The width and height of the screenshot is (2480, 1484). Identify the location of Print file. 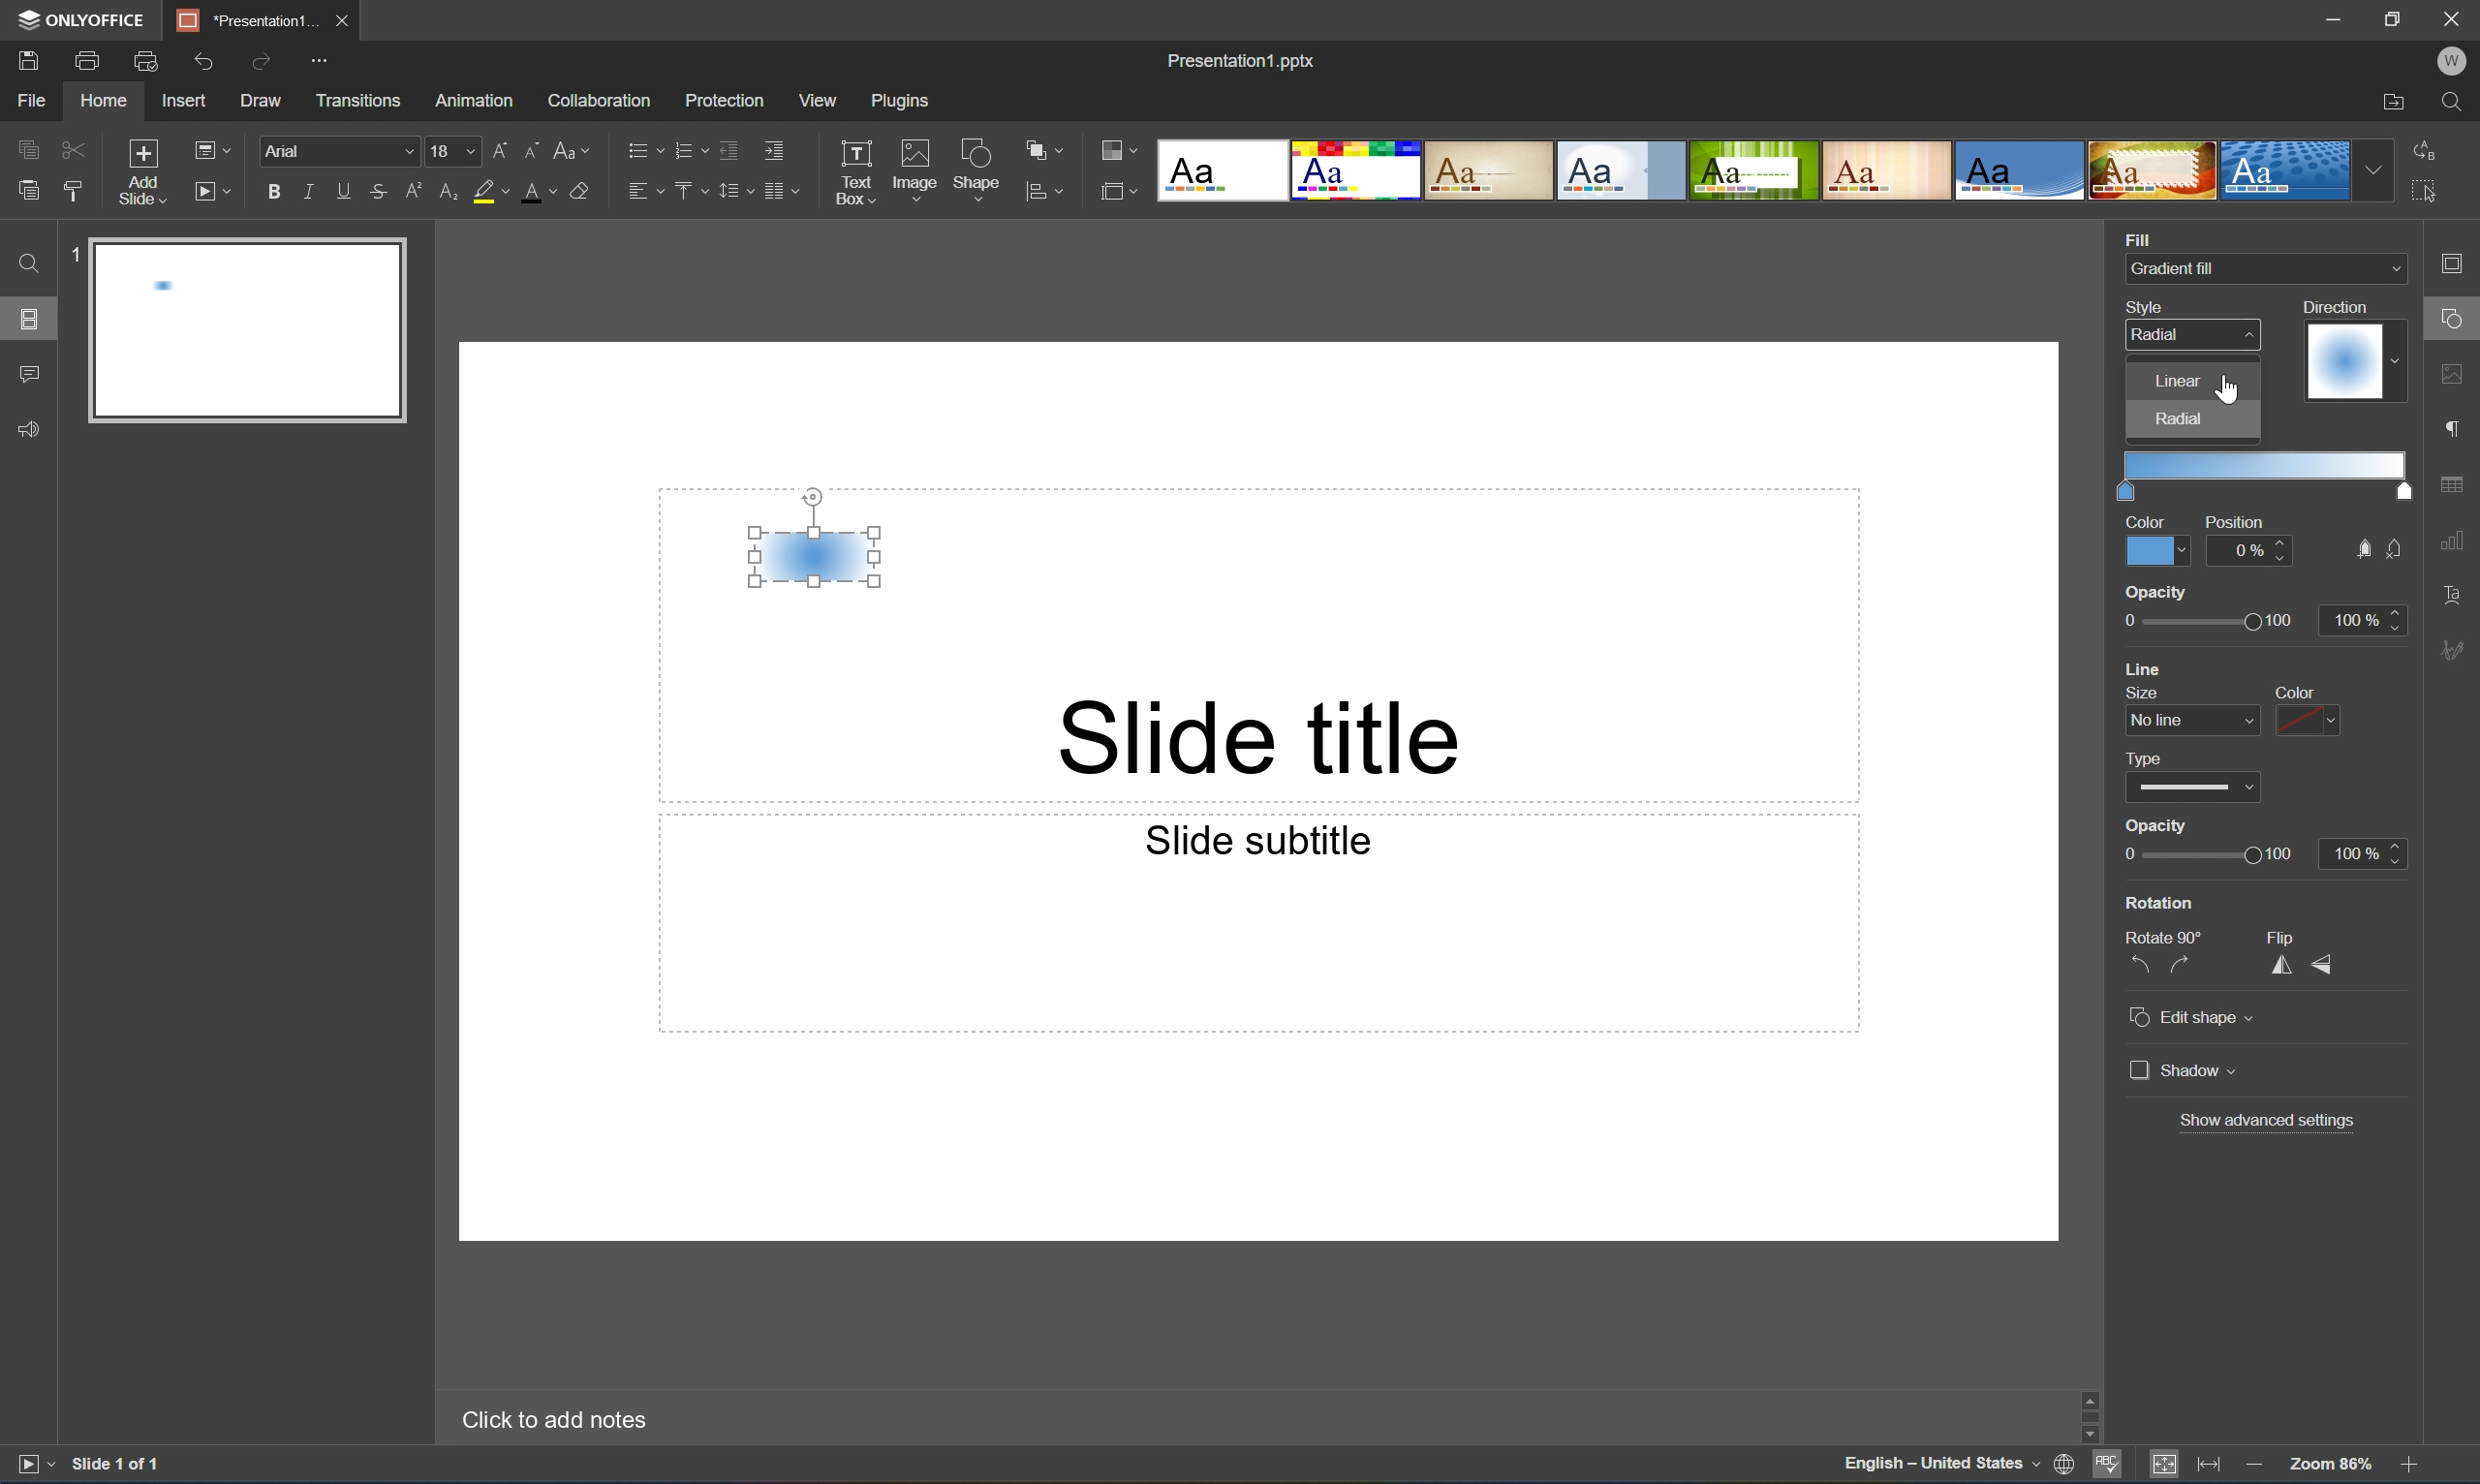
(89, 61).